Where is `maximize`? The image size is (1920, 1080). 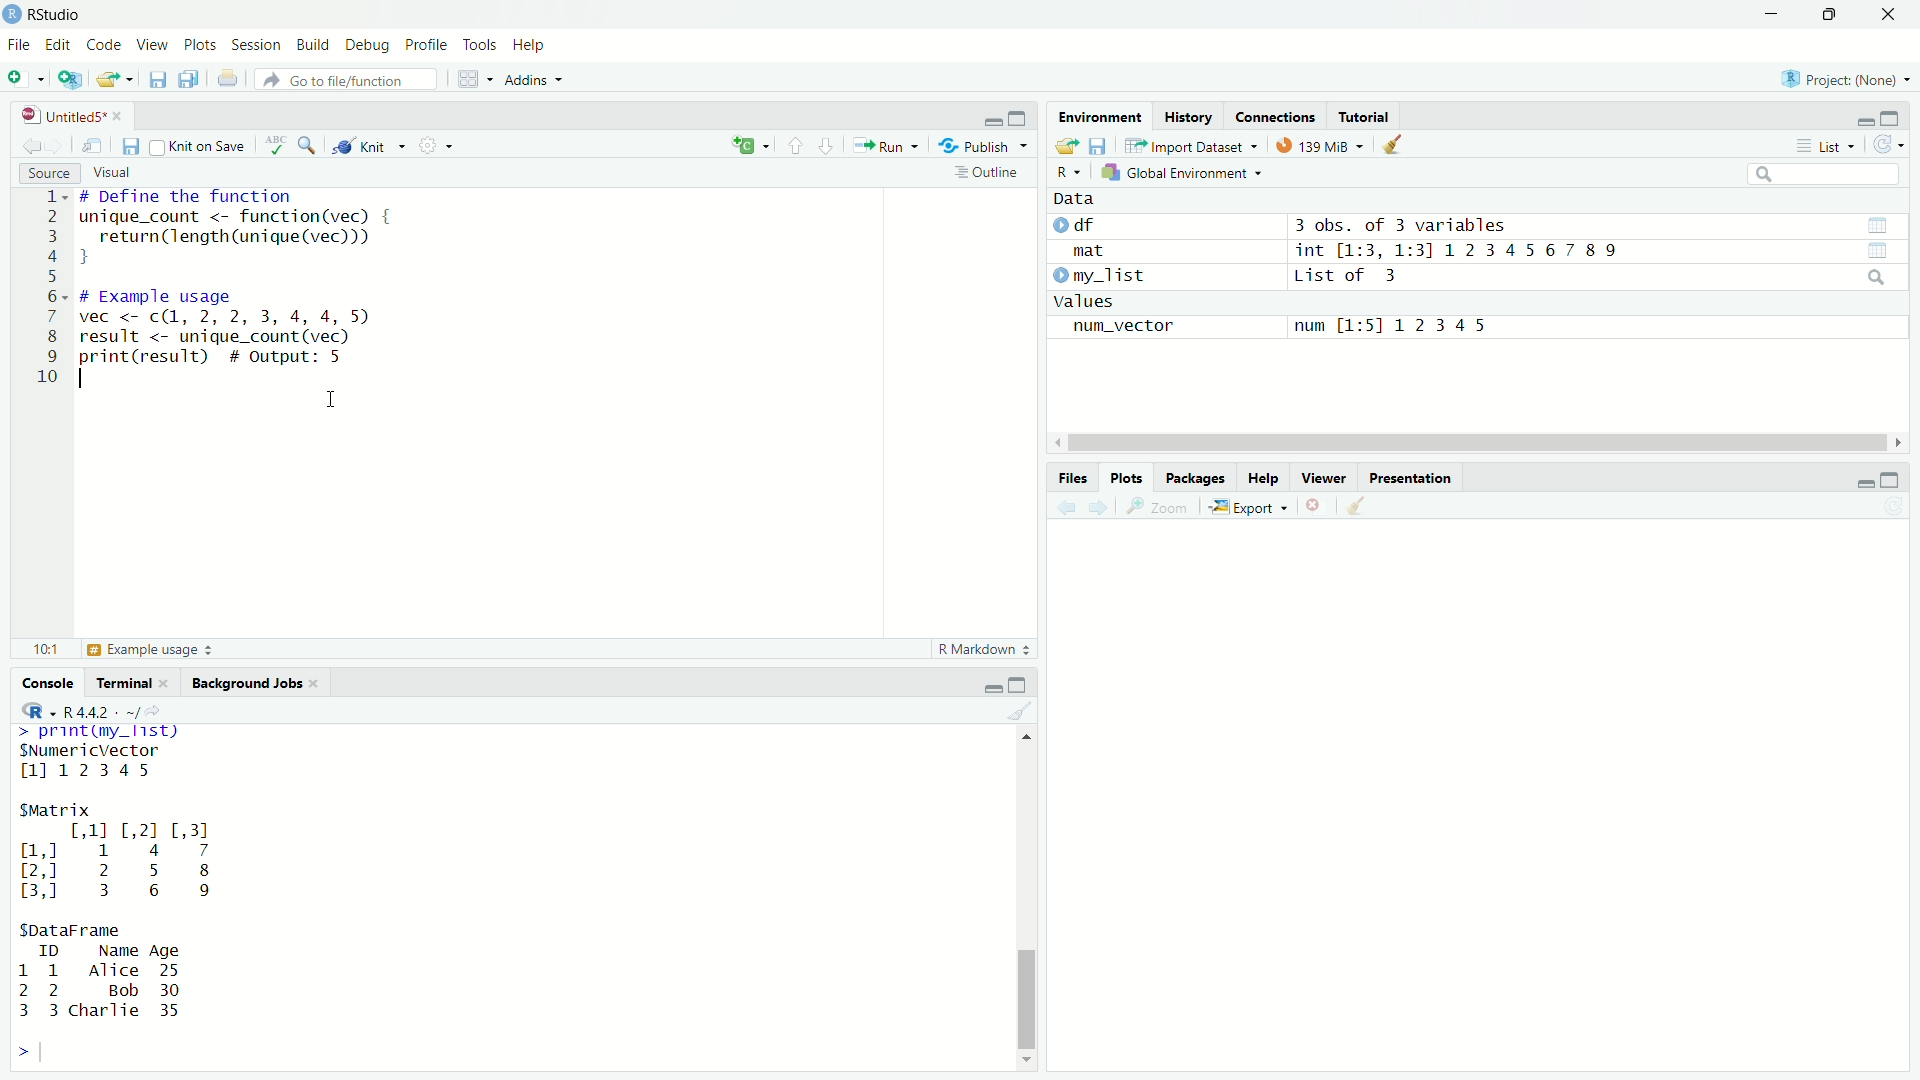
maximize is located at coordinates (1018, 685).